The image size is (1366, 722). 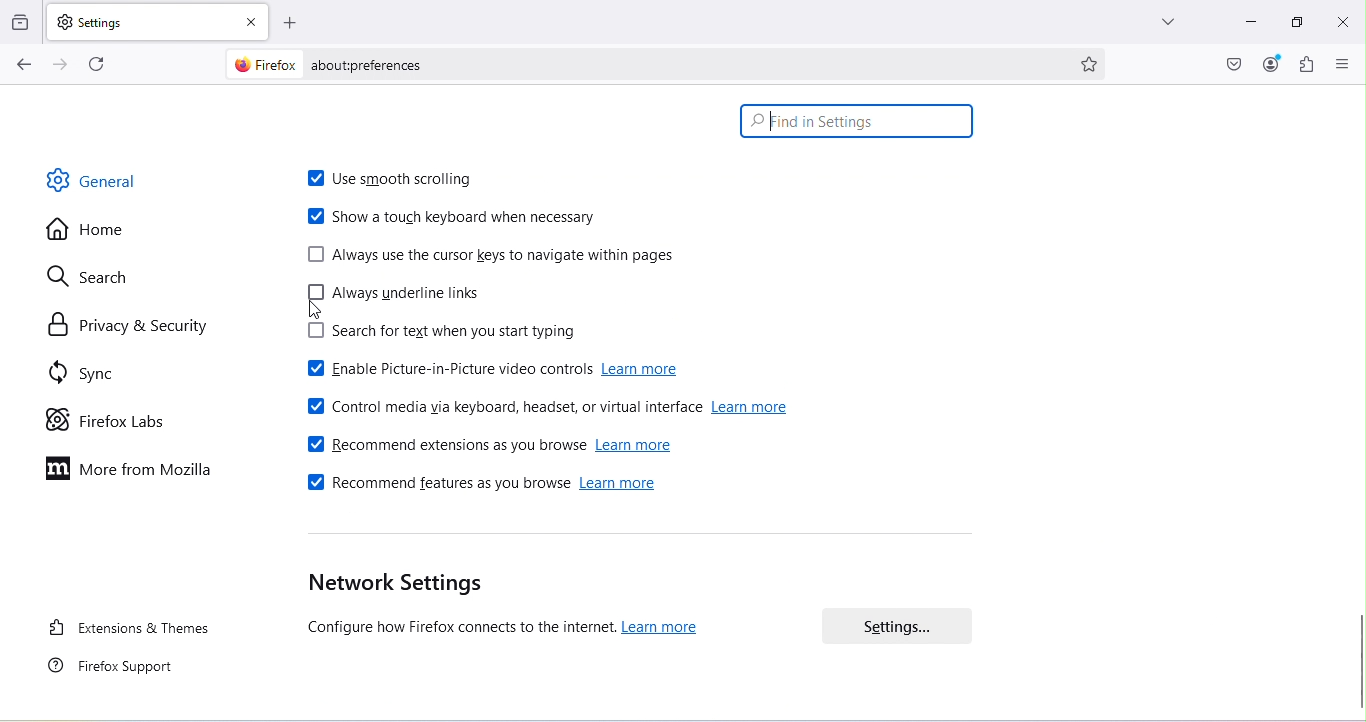 I want to click on Show a touch keyboard when necessary, so click(x=455, y=217).